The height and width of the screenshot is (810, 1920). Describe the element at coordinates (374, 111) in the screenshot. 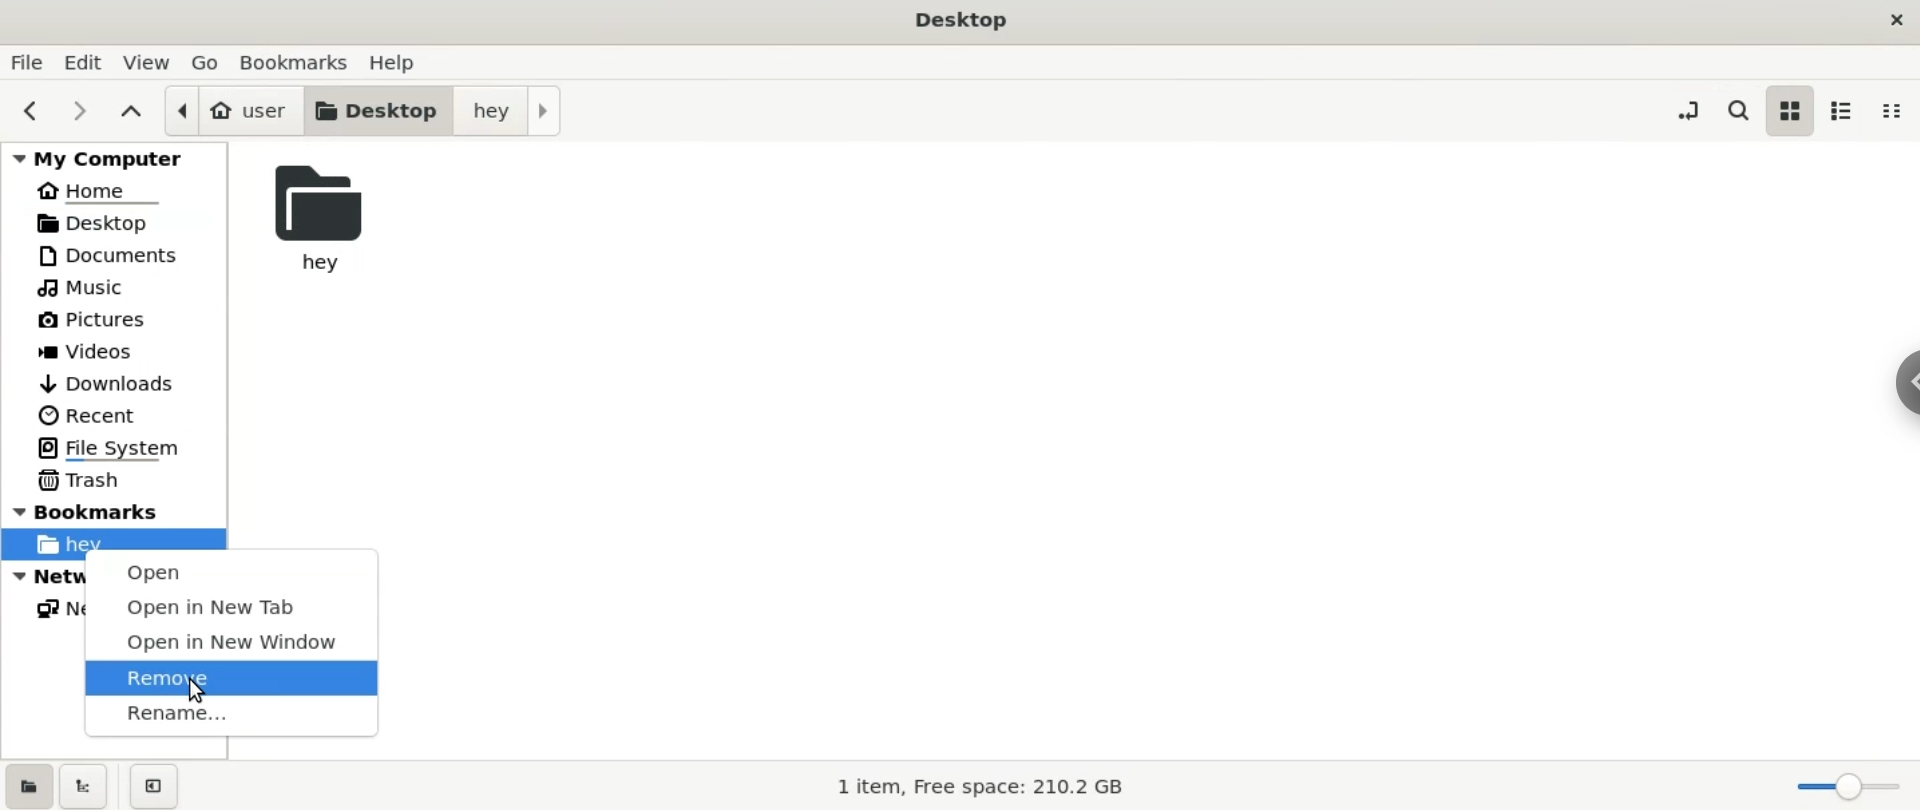

I see `desktop` at that location.